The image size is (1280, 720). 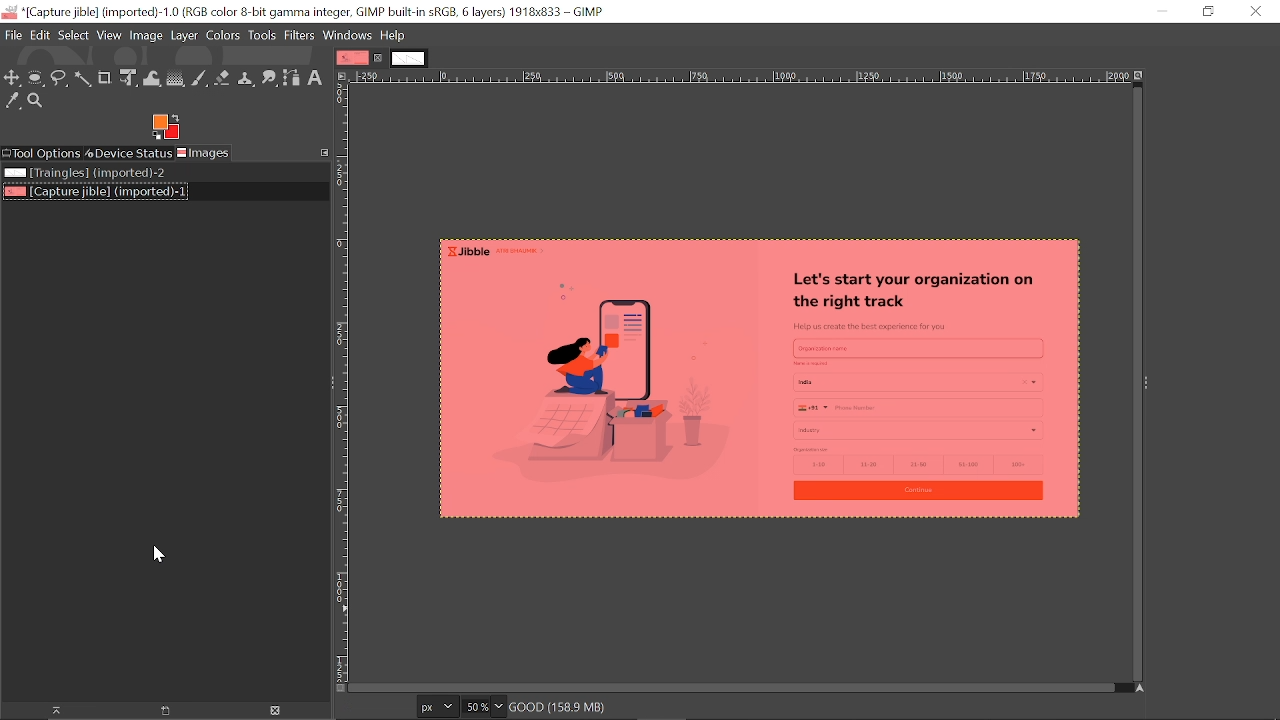 What do you see at coordinates (167, 127) in the screenshot?
I see `Foreground tool` at bounding box center [167, 127].